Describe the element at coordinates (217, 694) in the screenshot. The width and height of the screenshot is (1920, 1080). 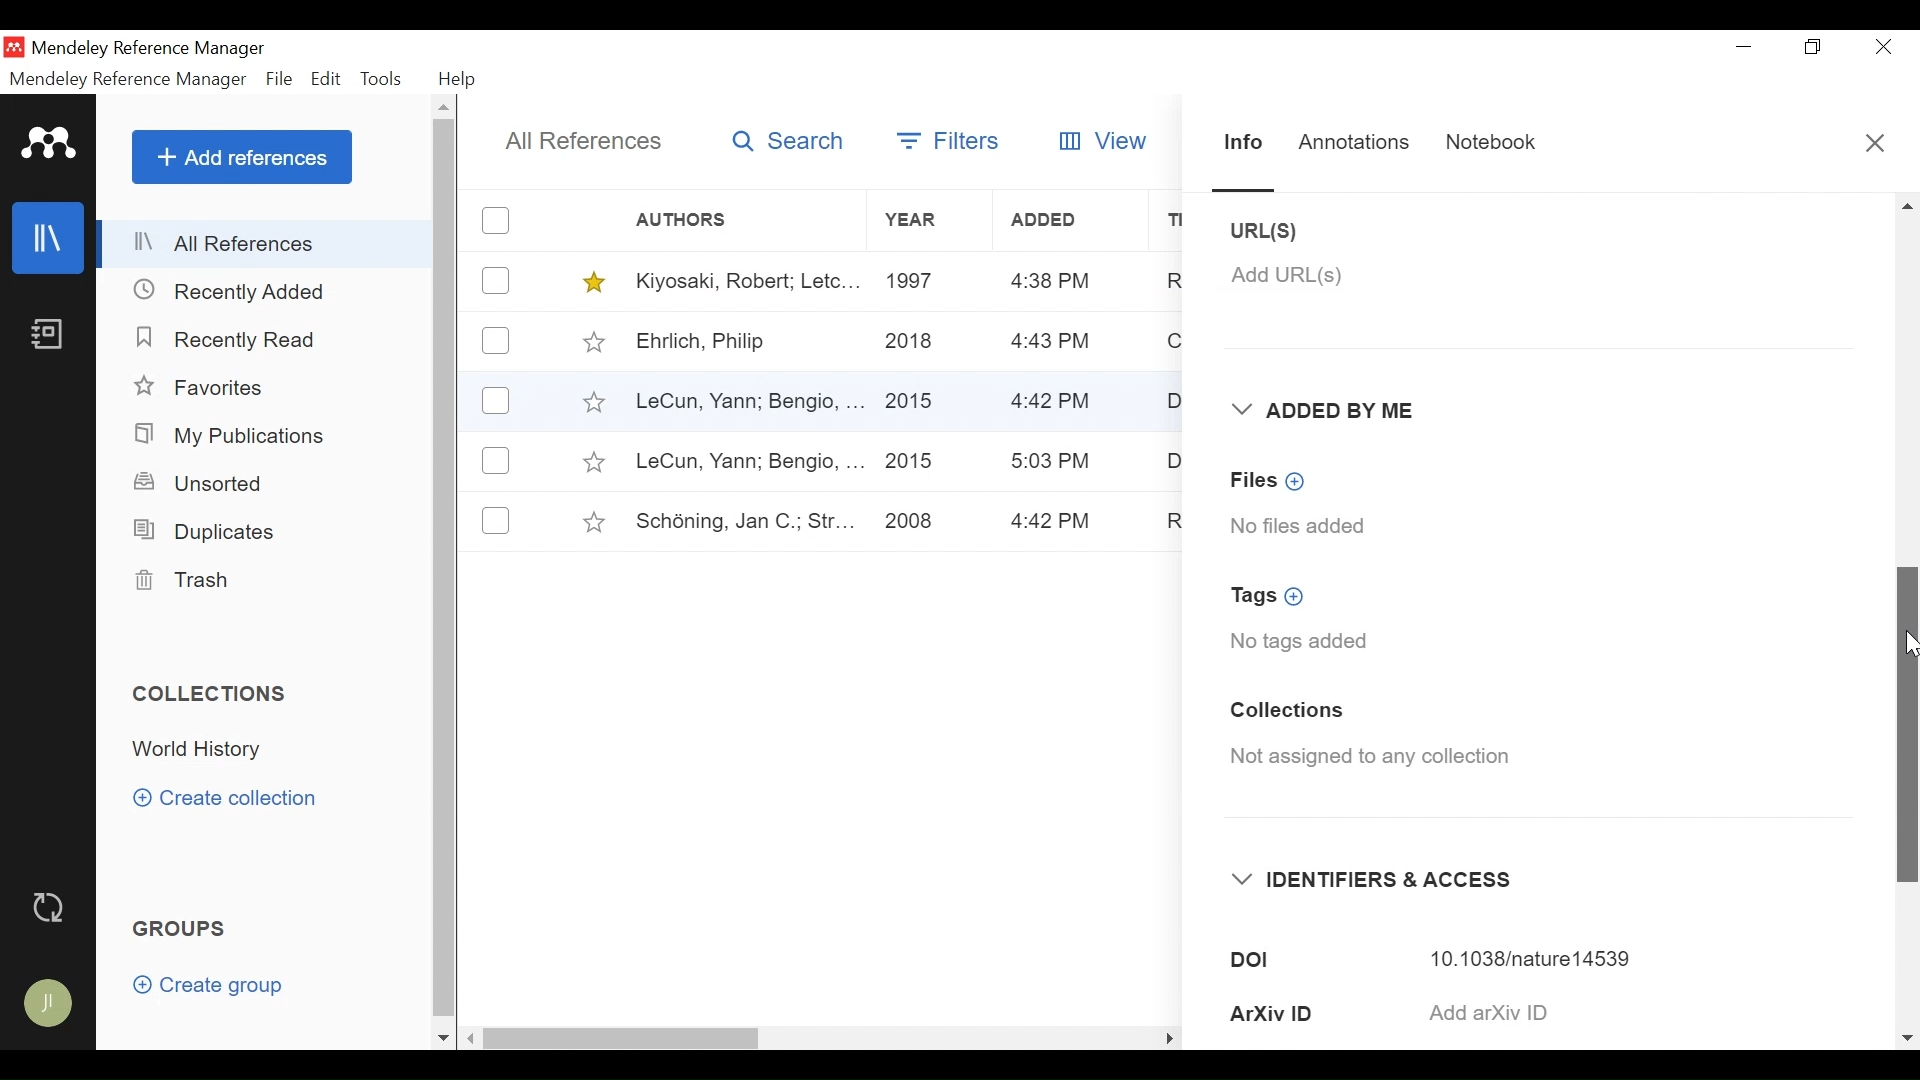
I see `Collections` at that location.